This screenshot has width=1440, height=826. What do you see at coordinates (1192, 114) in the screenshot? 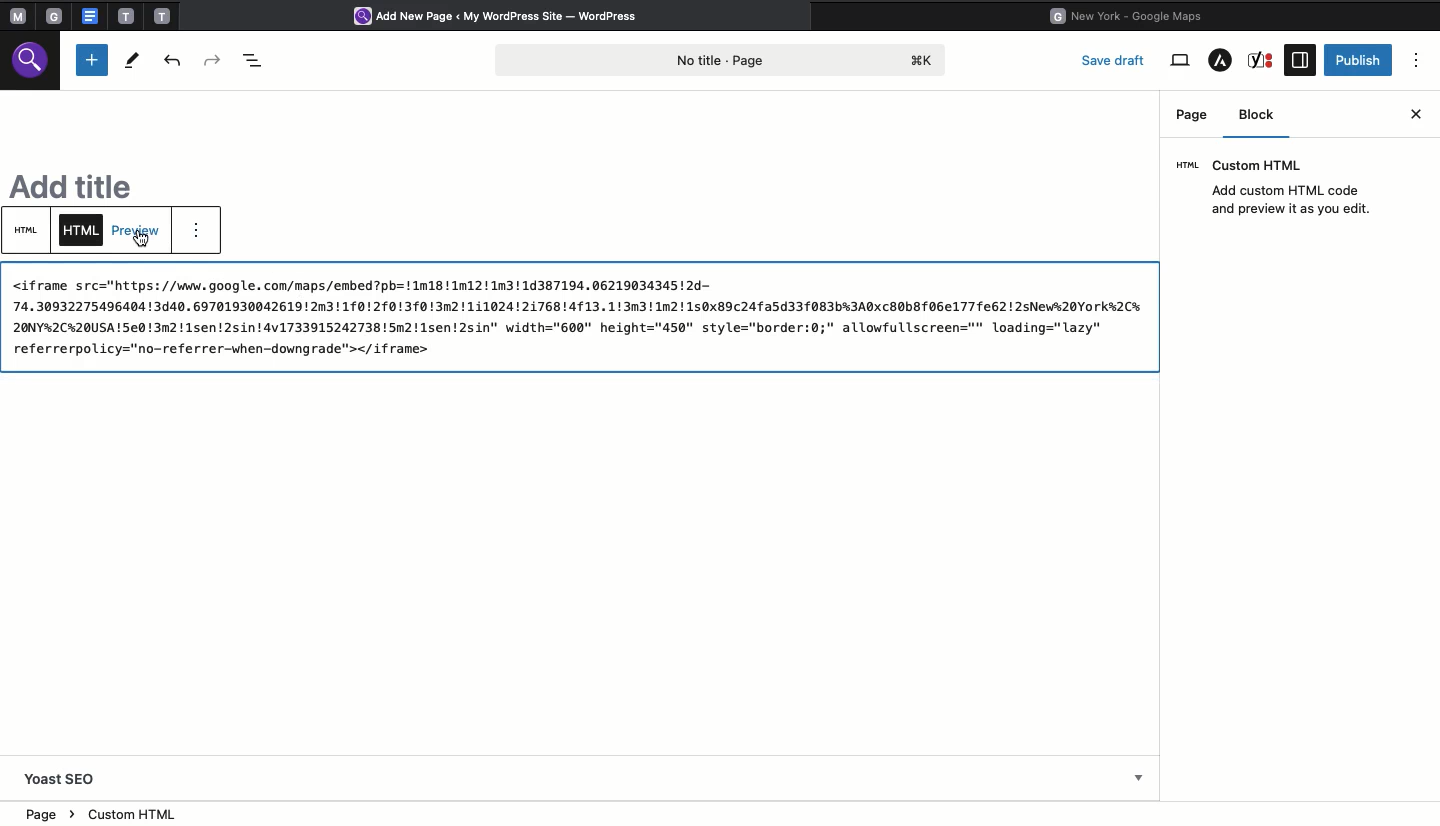
I see `Page` at bounding box center [1192, 114].